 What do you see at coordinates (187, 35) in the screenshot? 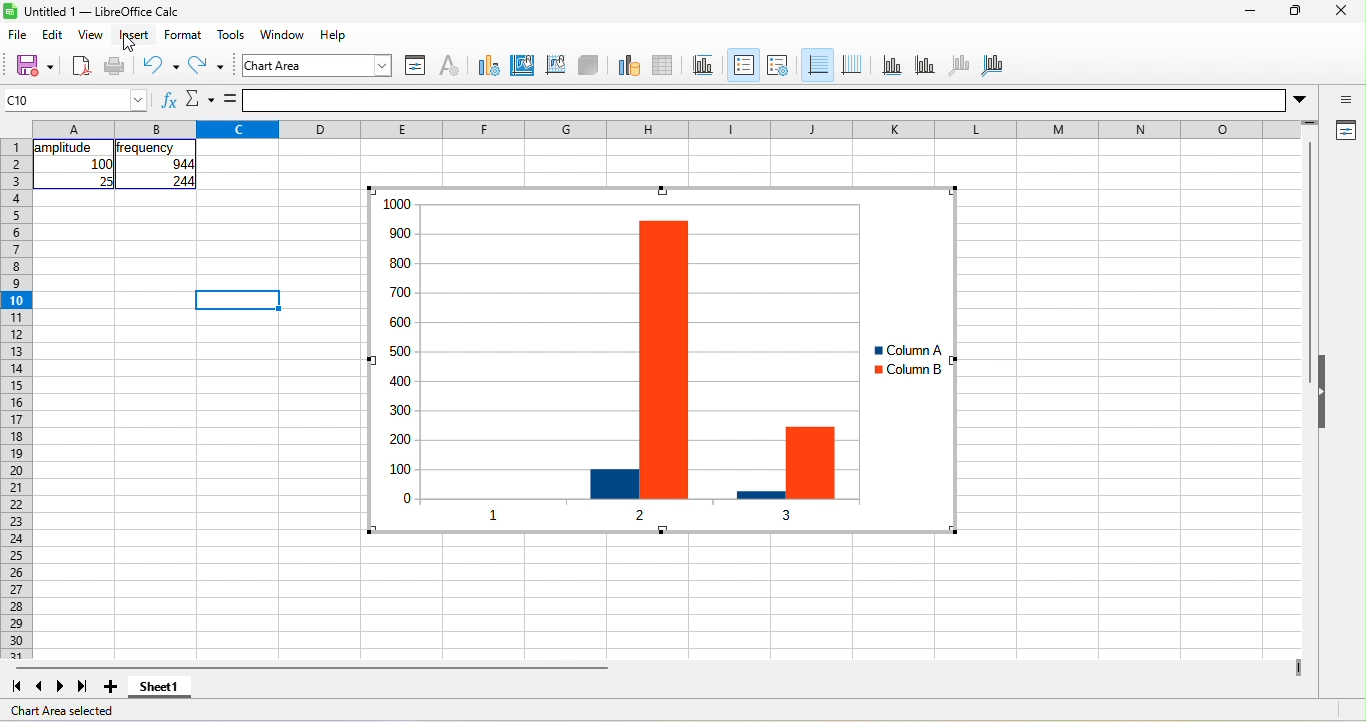
I see `format` at bounding box center [187, 35].